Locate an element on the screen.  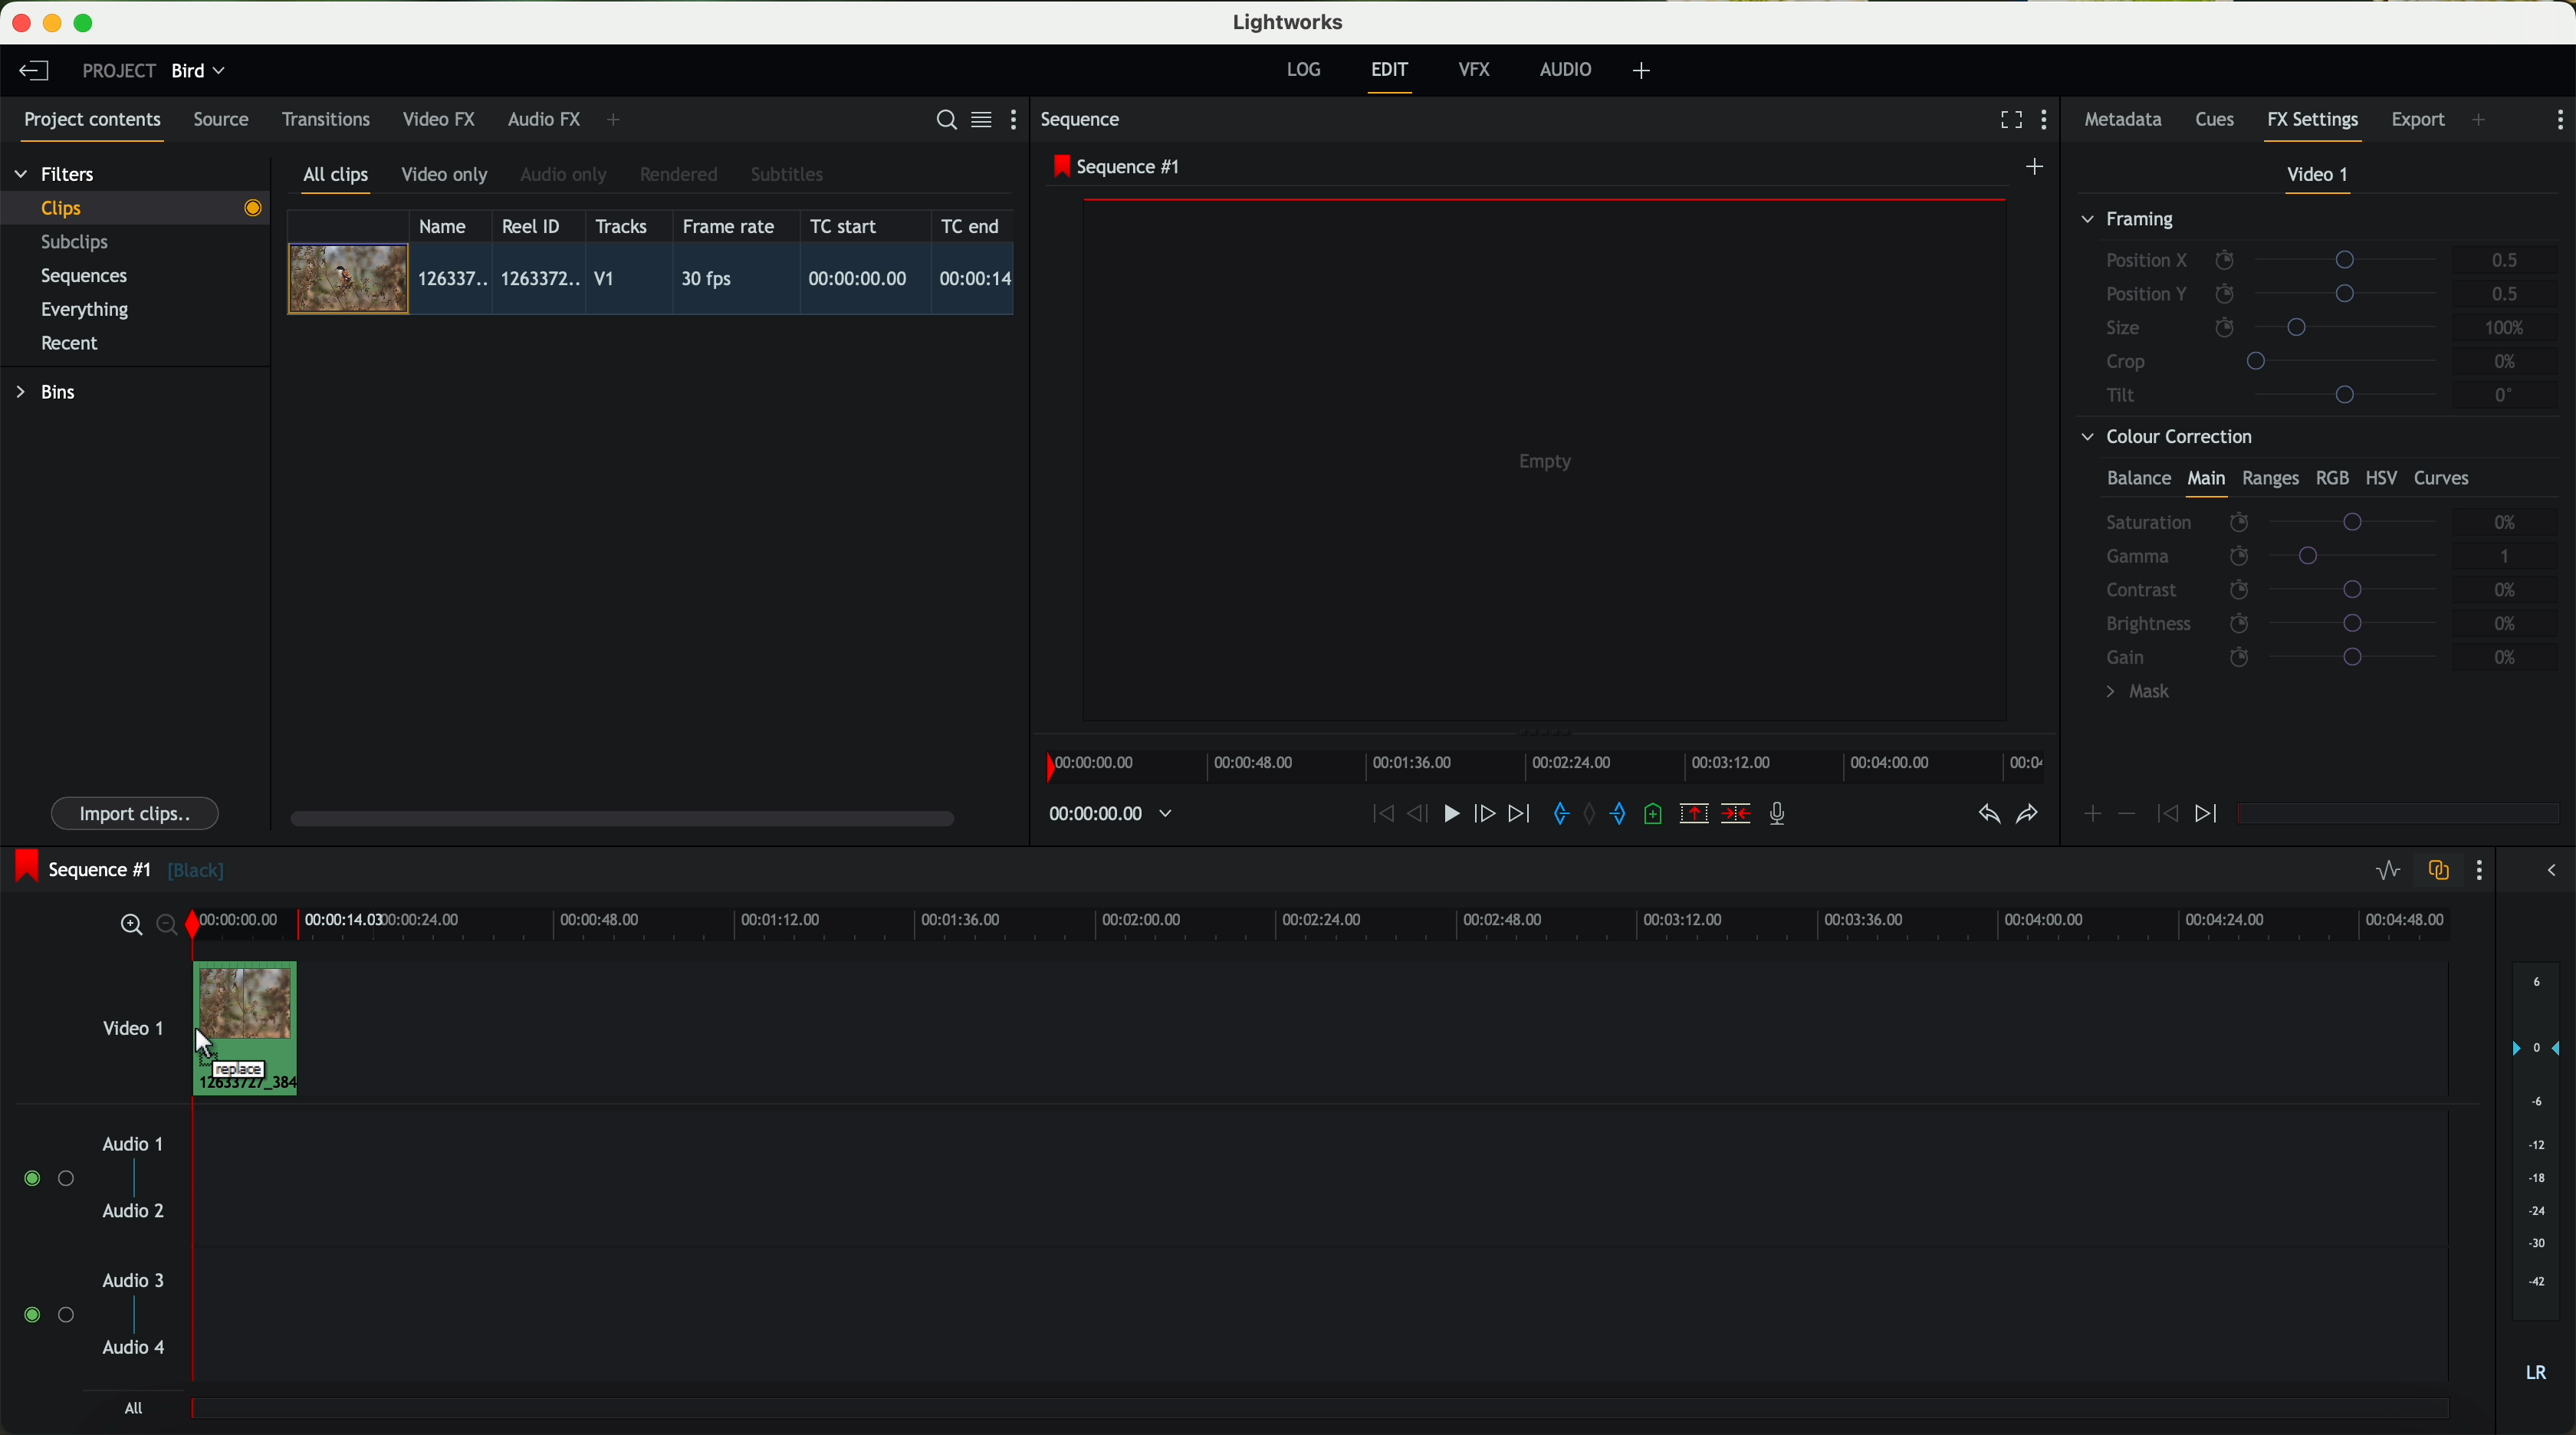
video only is located at coordinates (444, 176).